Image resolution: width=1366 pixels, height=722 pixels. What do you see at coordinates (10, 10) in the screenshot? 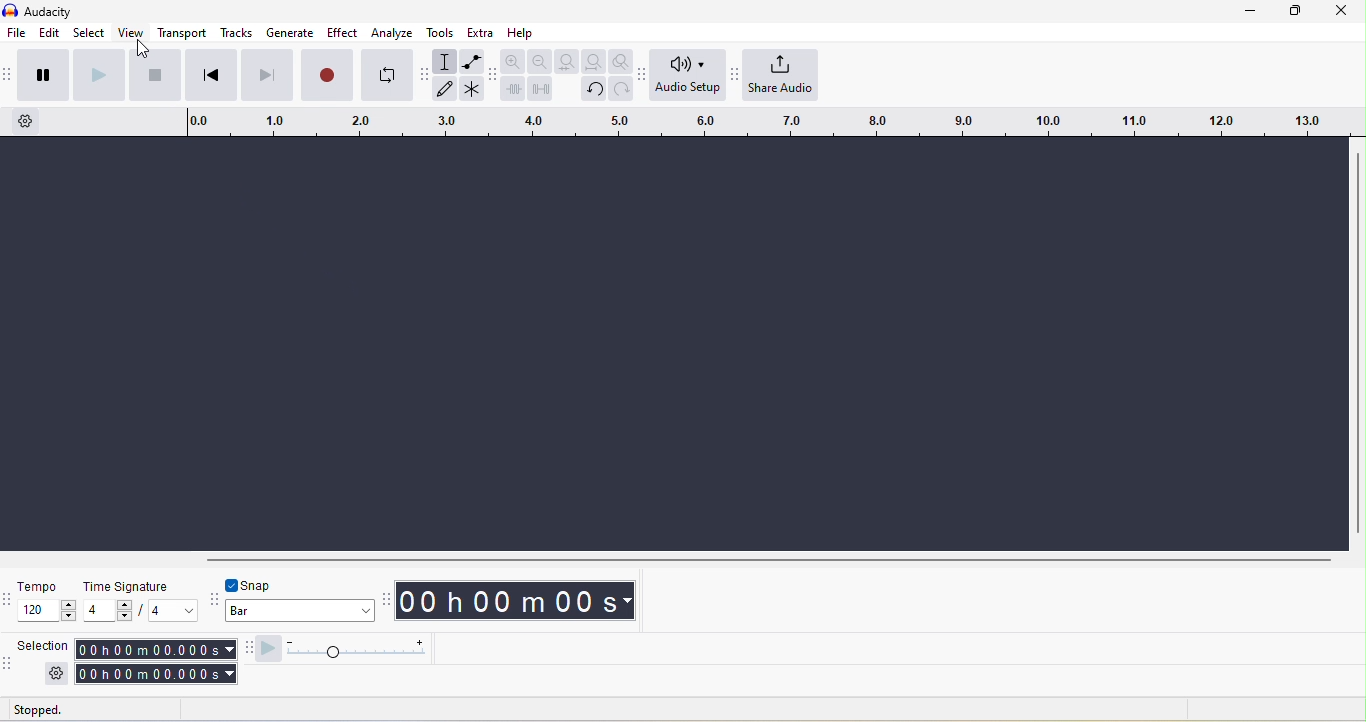
I see `audacity logo` at bounding box center [10, 10].